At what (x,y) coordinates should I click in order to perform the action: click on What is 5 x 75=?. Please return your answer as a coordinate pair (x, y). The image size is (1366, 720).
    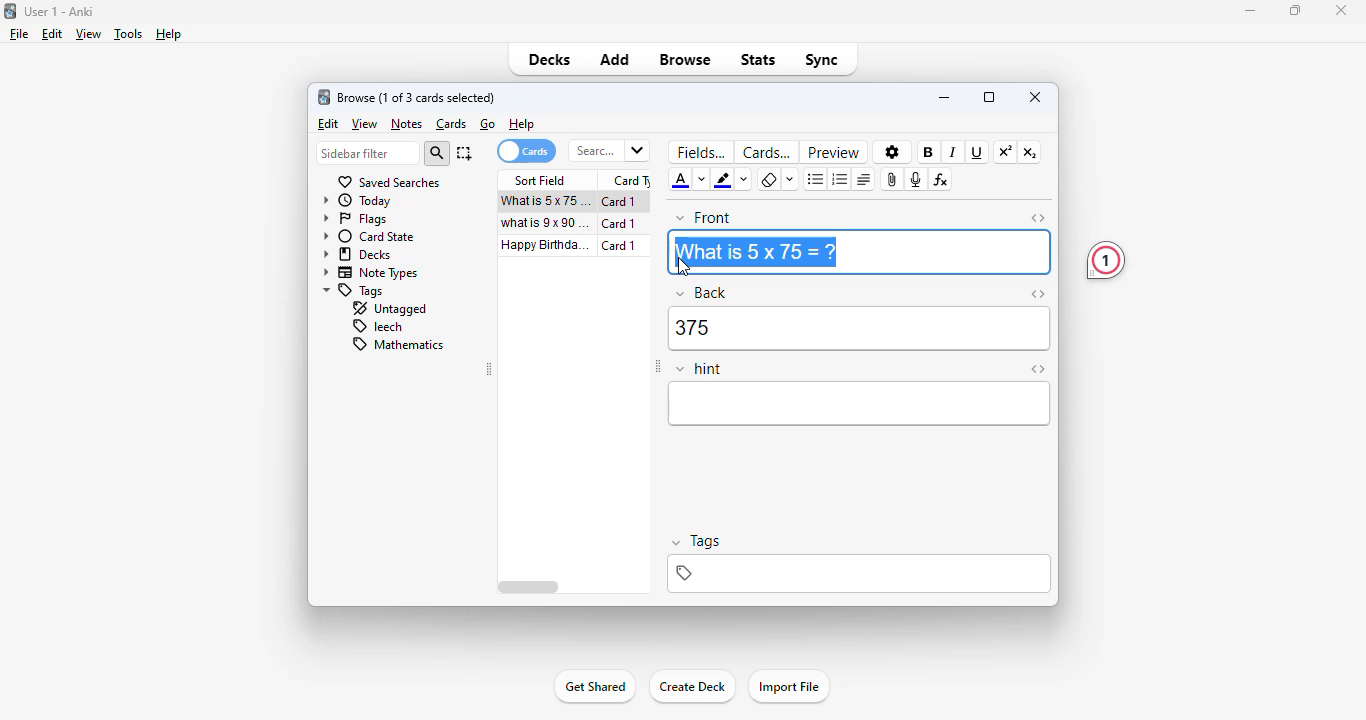
    Looking at the image, I should click on (753, 252).